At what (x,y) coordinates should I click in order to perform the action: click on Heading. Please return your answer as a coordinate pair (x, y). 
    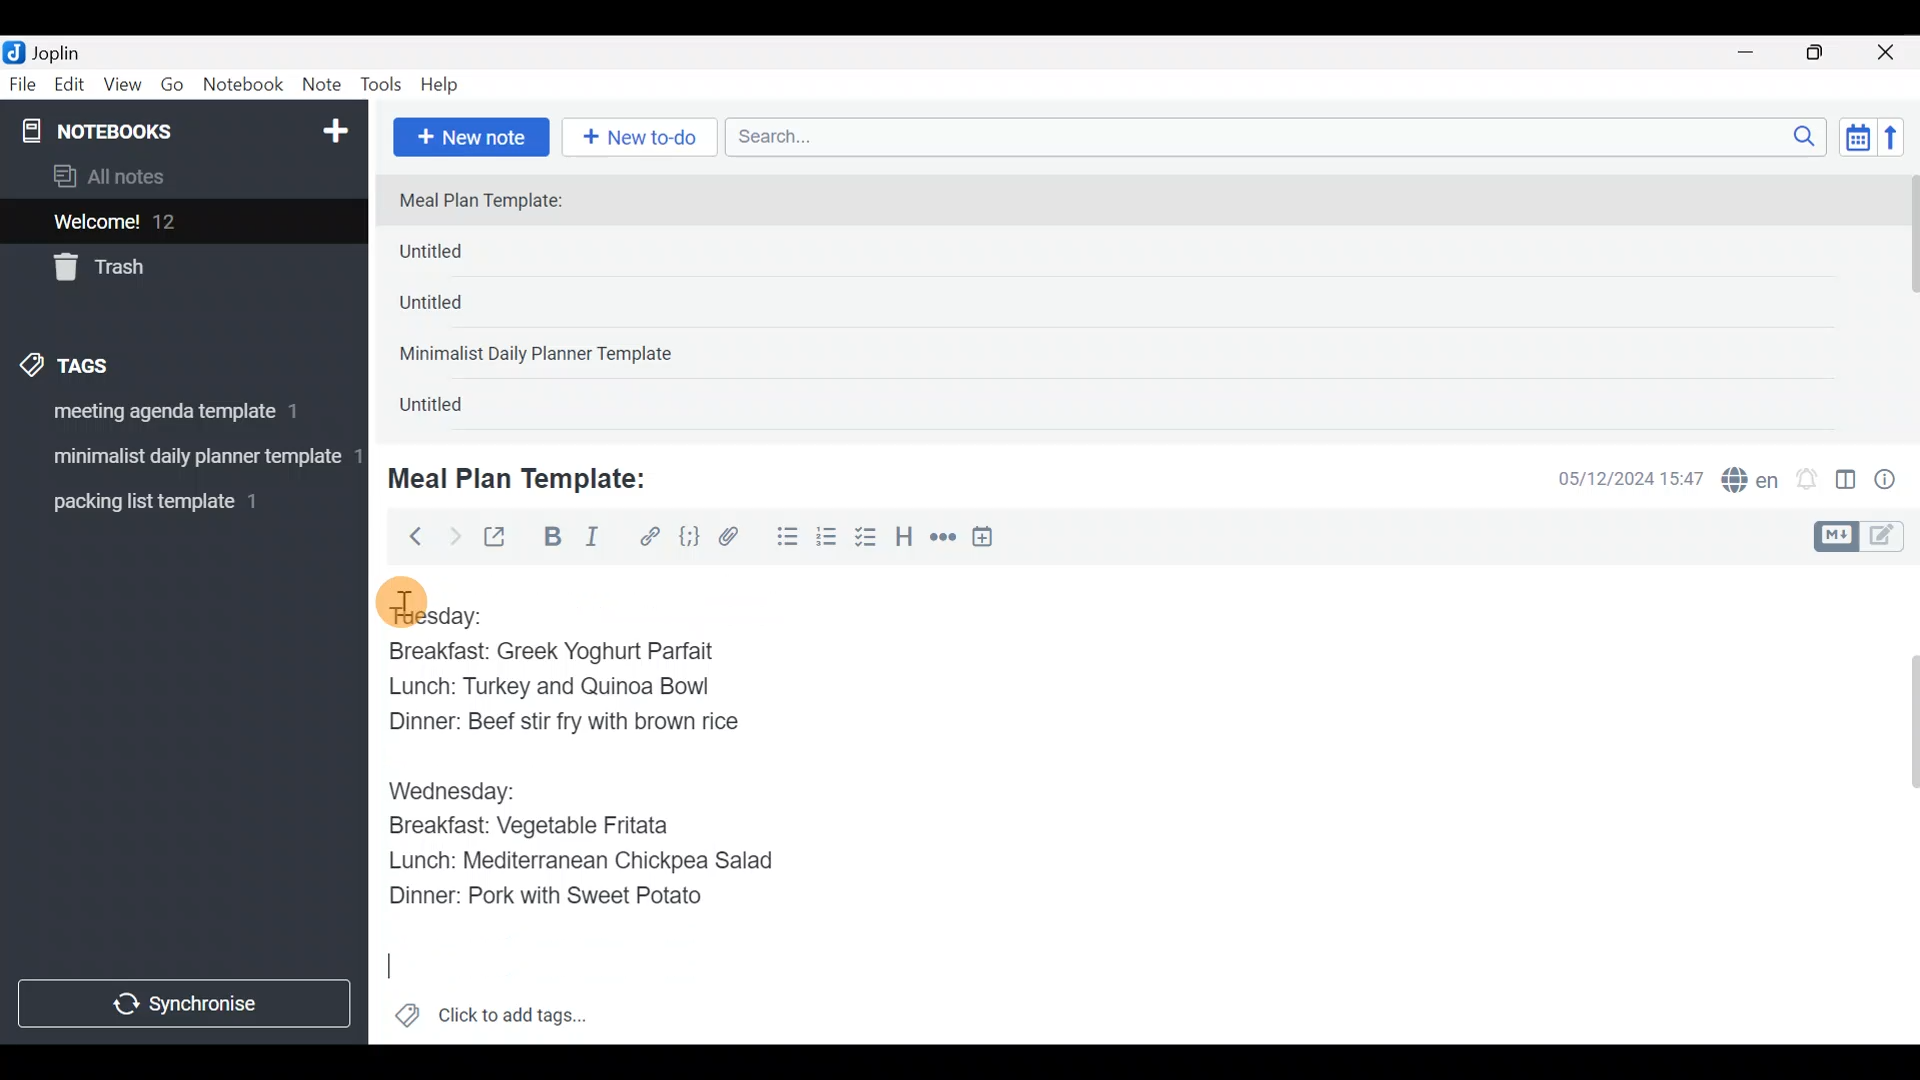
    Looking at the image, I should click on (905, 540).